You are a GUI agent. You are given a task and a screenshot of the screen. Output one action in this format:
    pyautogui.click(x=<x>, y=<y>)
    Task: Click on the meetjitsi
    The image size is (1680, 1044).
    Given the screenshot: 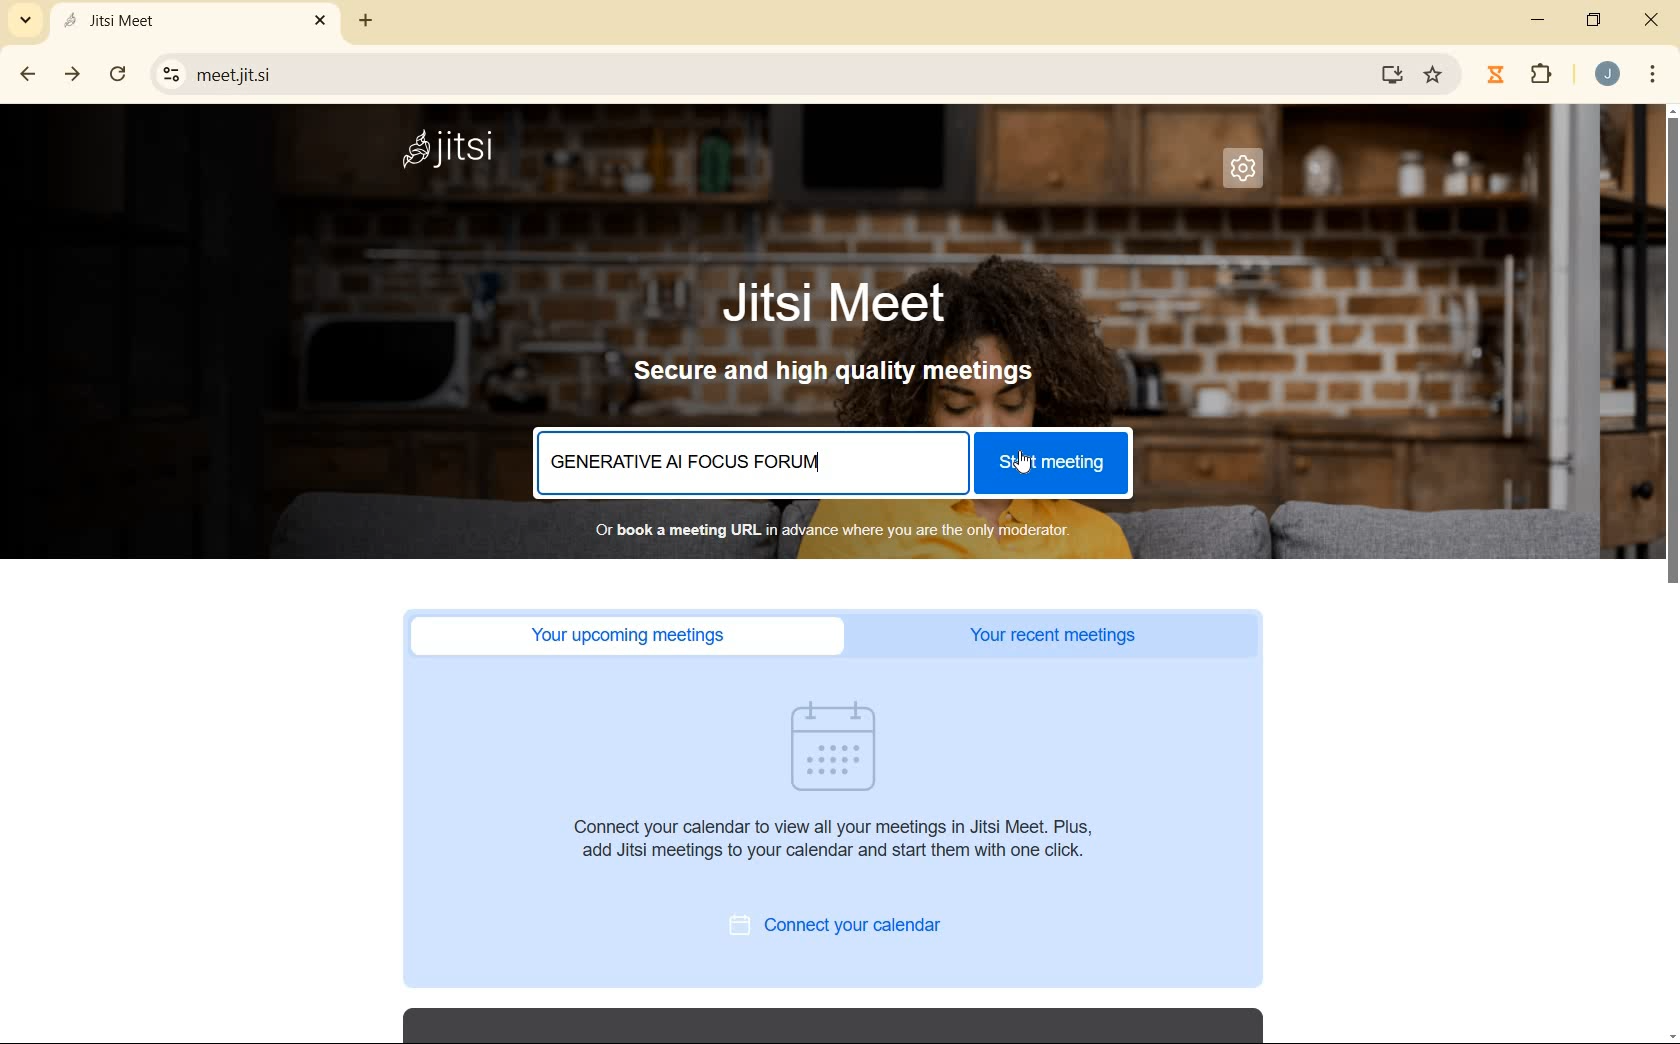 What is the action you would take?
    pyautogui.click(x=769, y=75)
    